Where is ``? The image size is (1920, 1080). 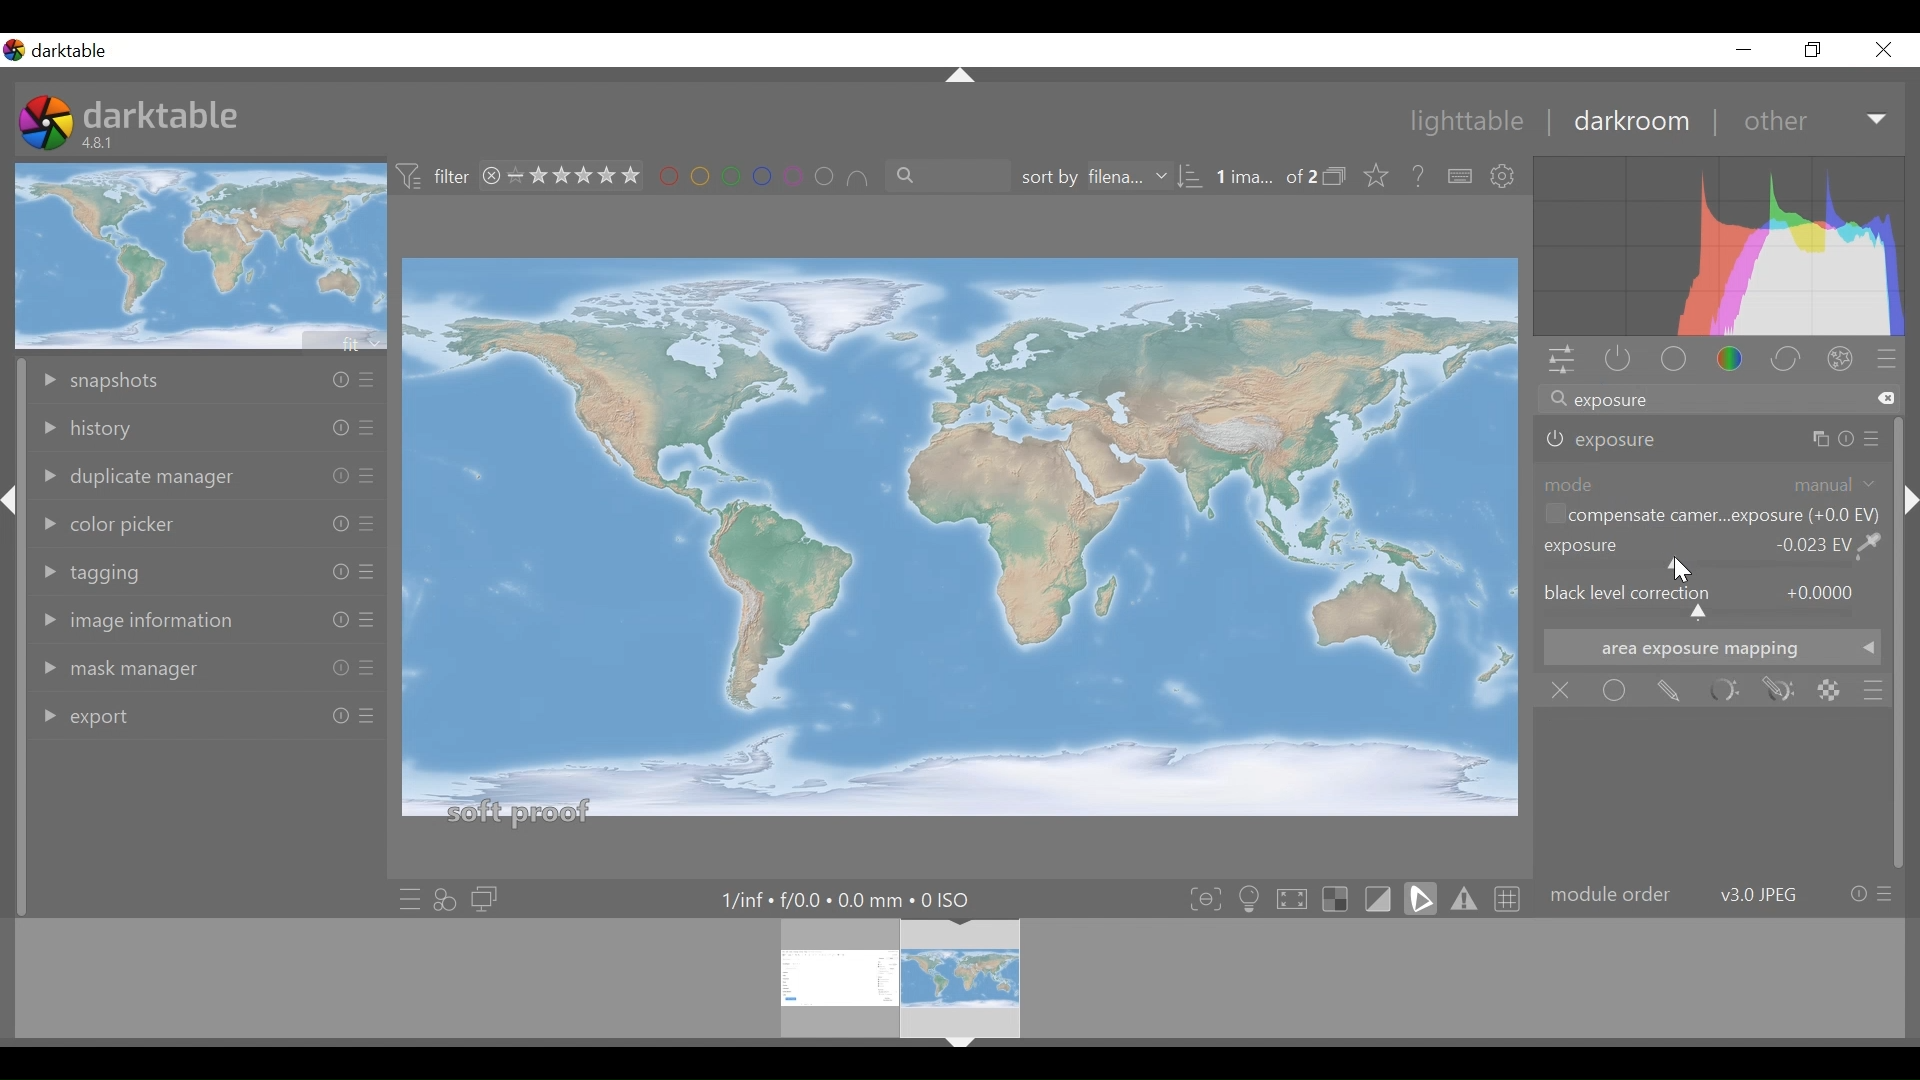  is located at coordinates (364, 669).